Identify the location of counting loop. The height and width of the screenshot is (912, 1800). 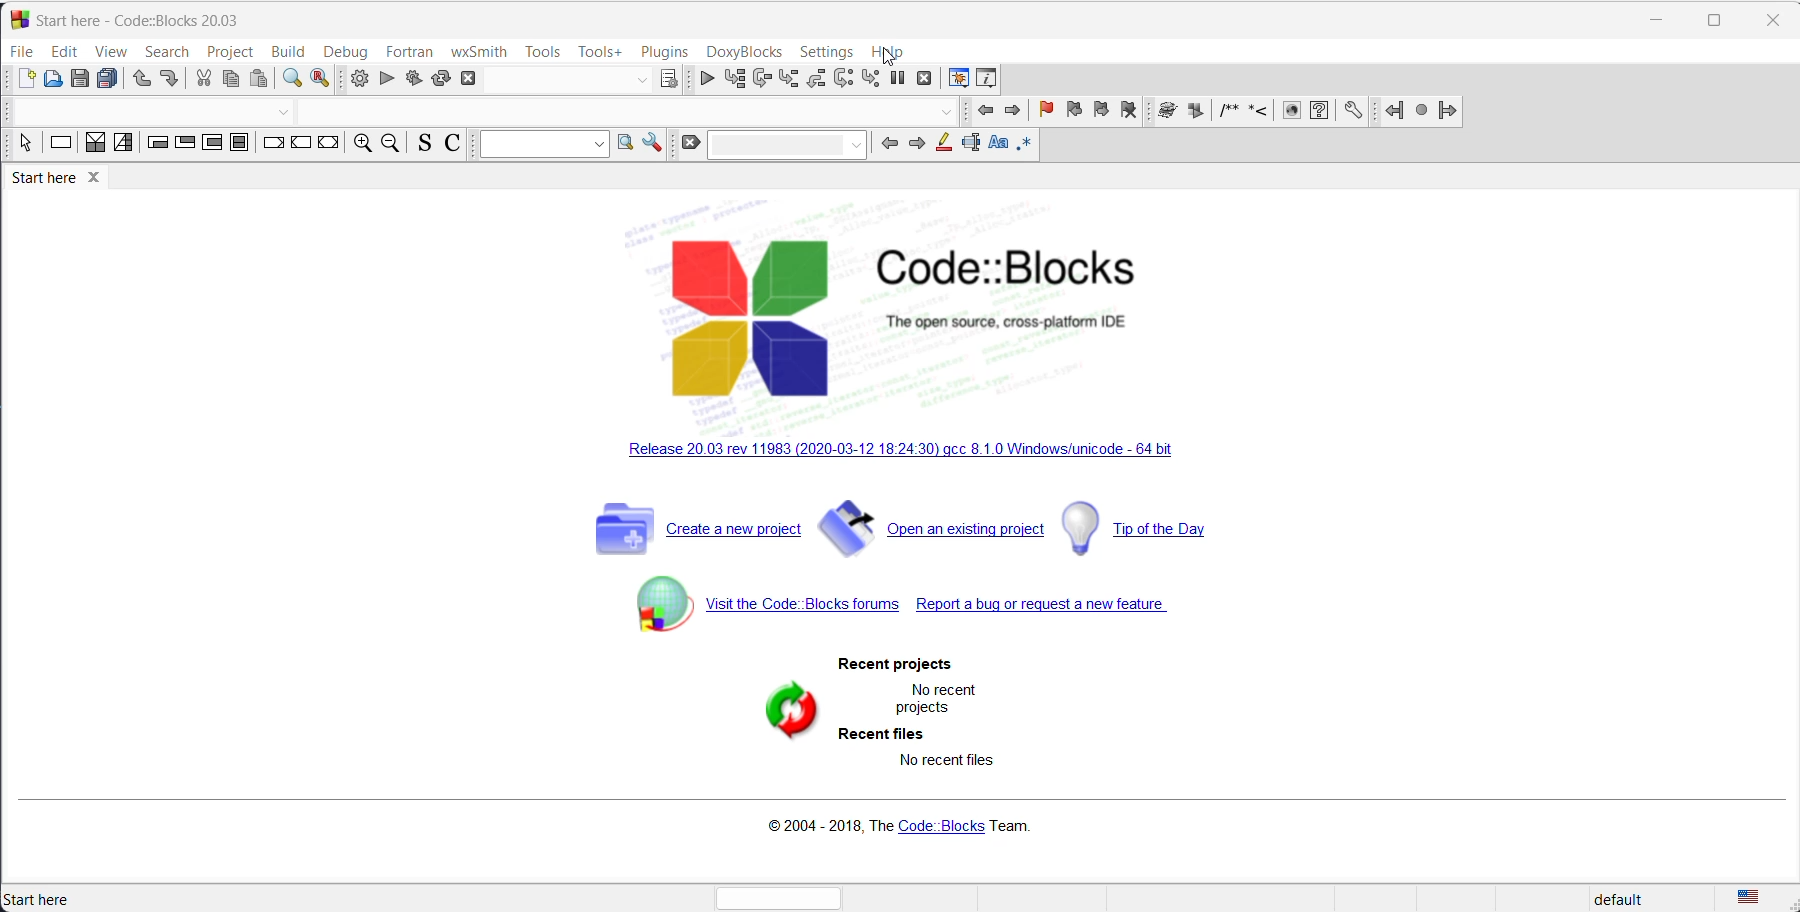
(213, 145).